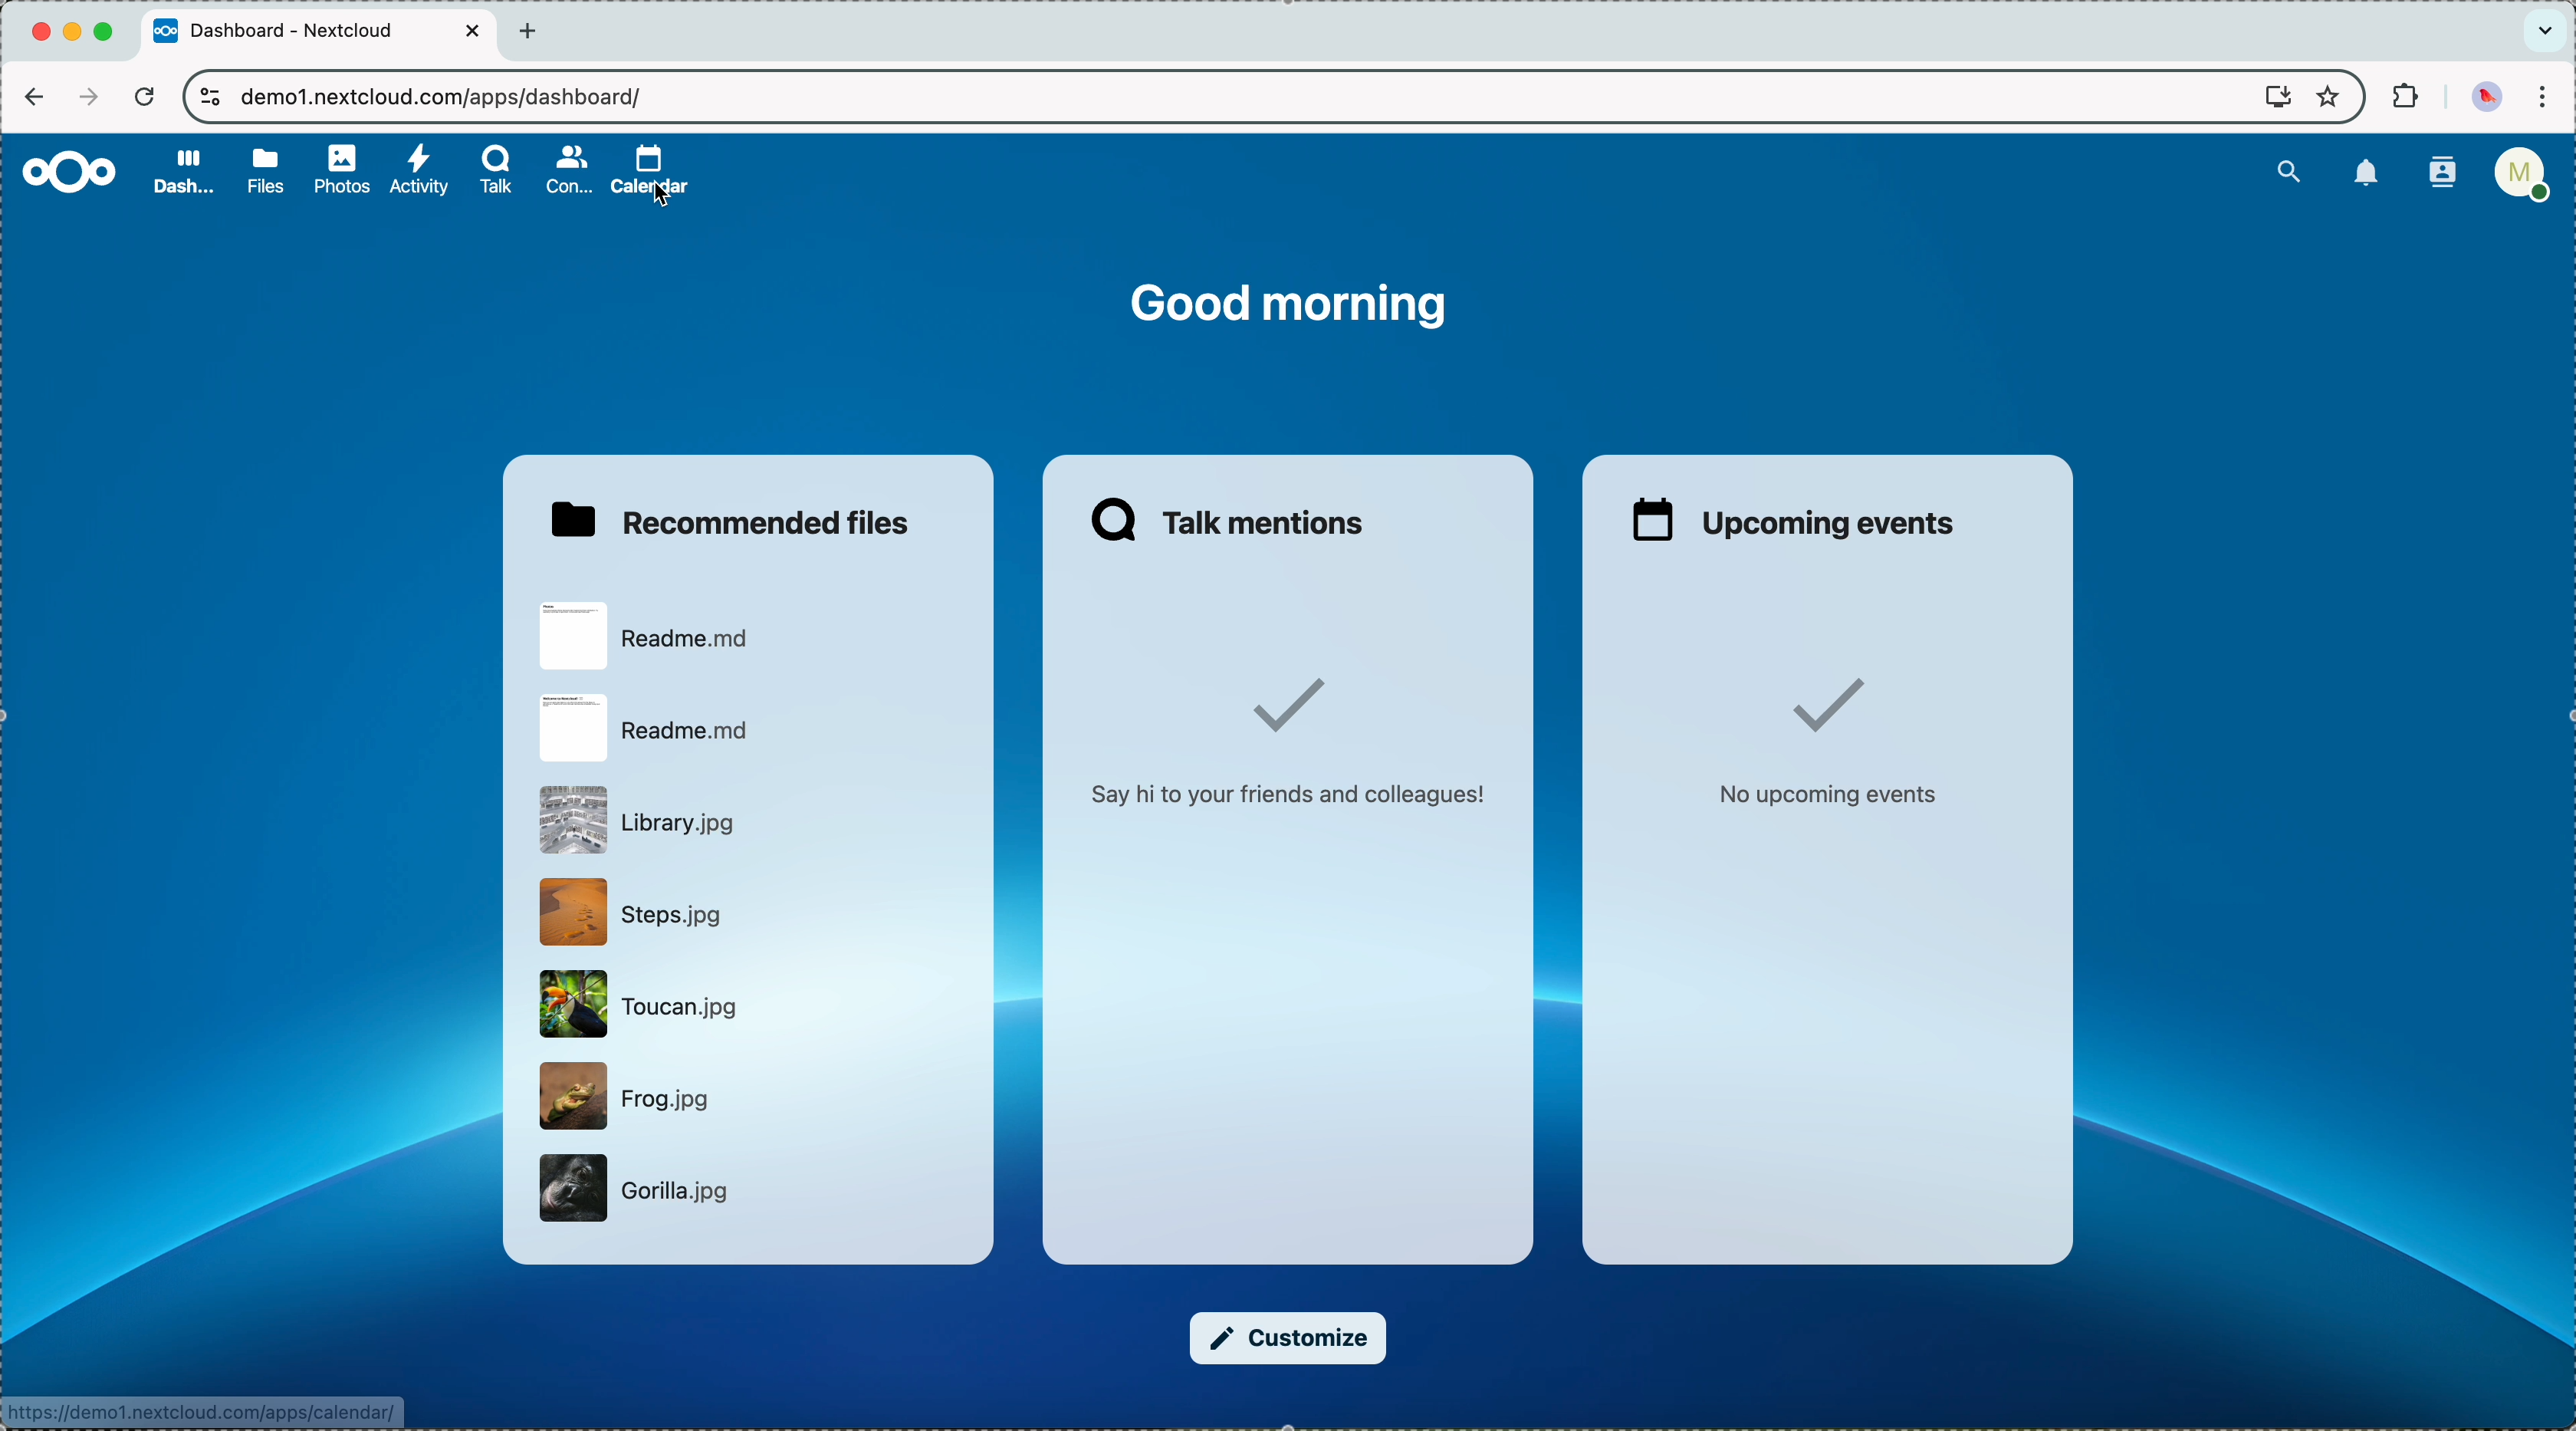 Image resolution: width=2576 pixels, height=1431 pixels. What do you see at coordinates (2544, 31) in the screenshot?
I see `search tabs` at bounding box center [2544, 31].